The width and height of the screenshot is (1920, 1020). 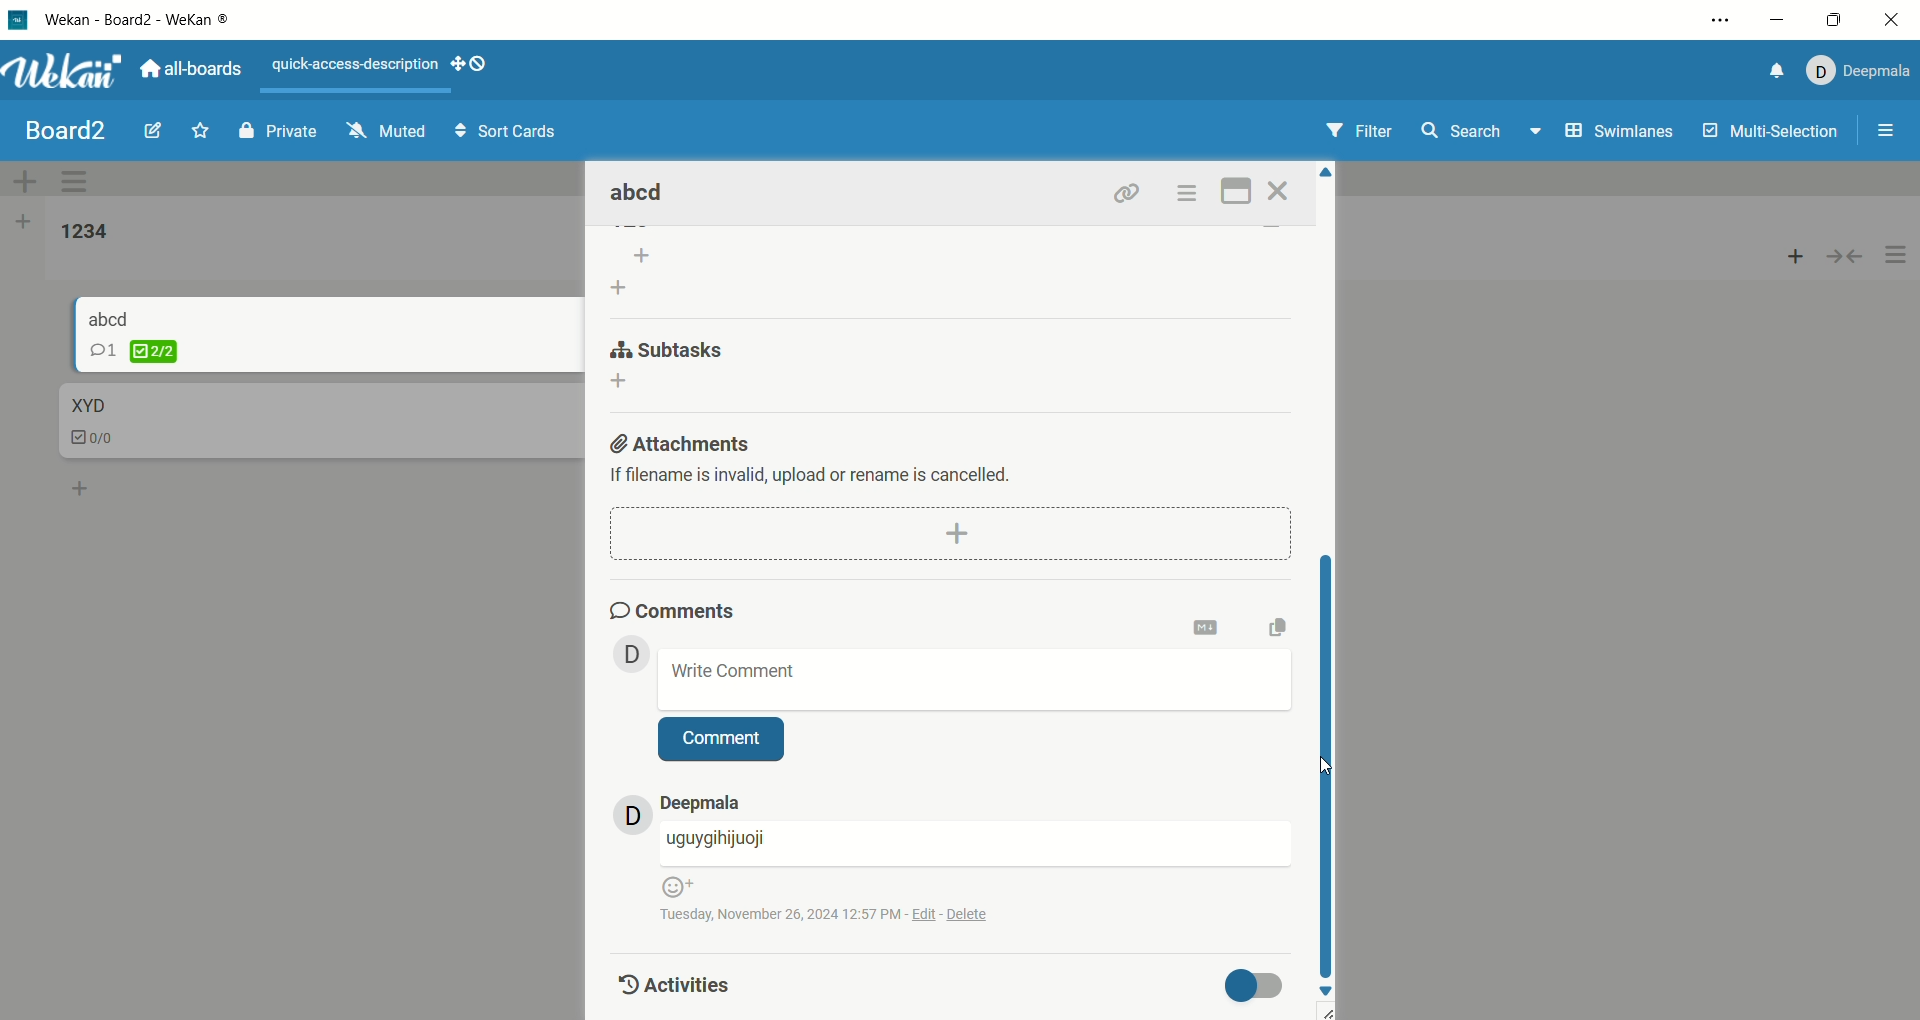 What do you see at coordinates (1771, 74) in the screenshot?
I see `notification` at bounding box center [1771, 74].